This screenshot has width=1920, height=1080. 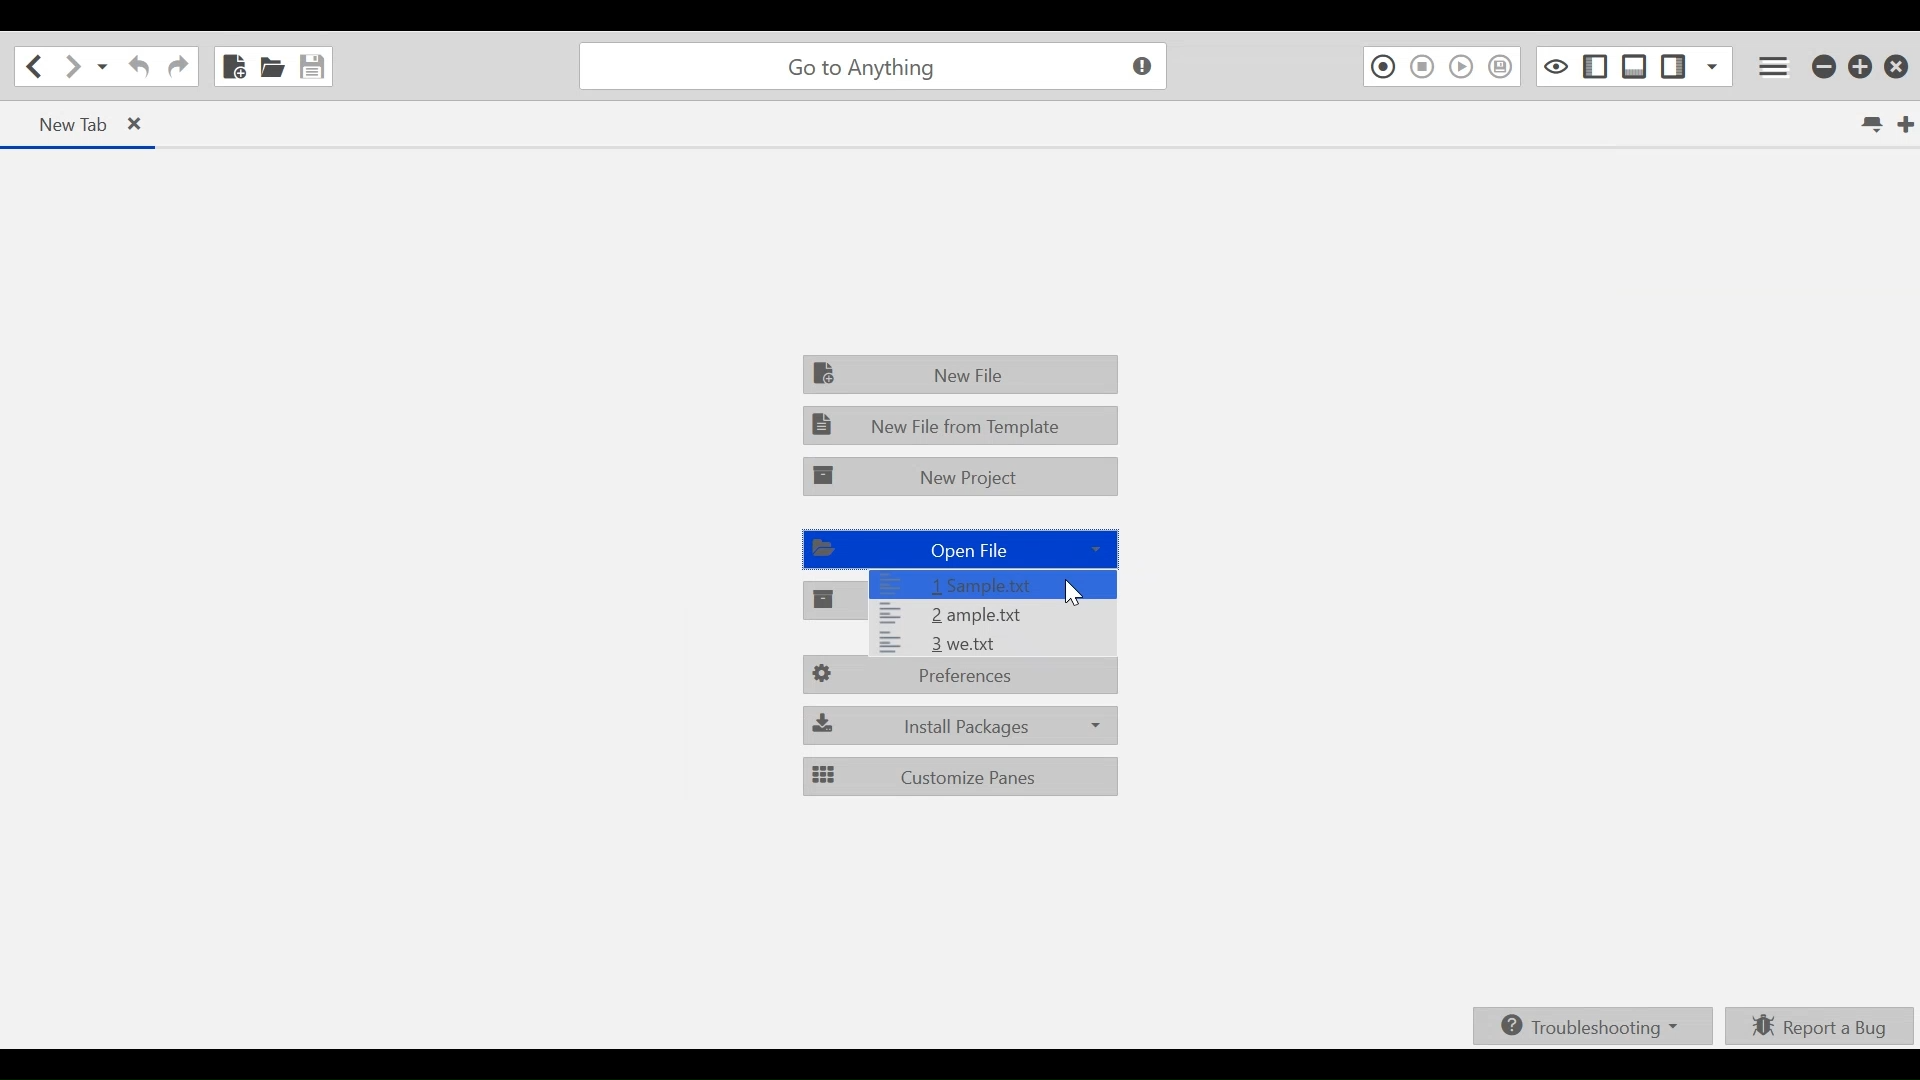 What do you see at coordinates (1823, 1027) in the screenshot?
I see `Report a bug` at bounding box center [1823, 1027].